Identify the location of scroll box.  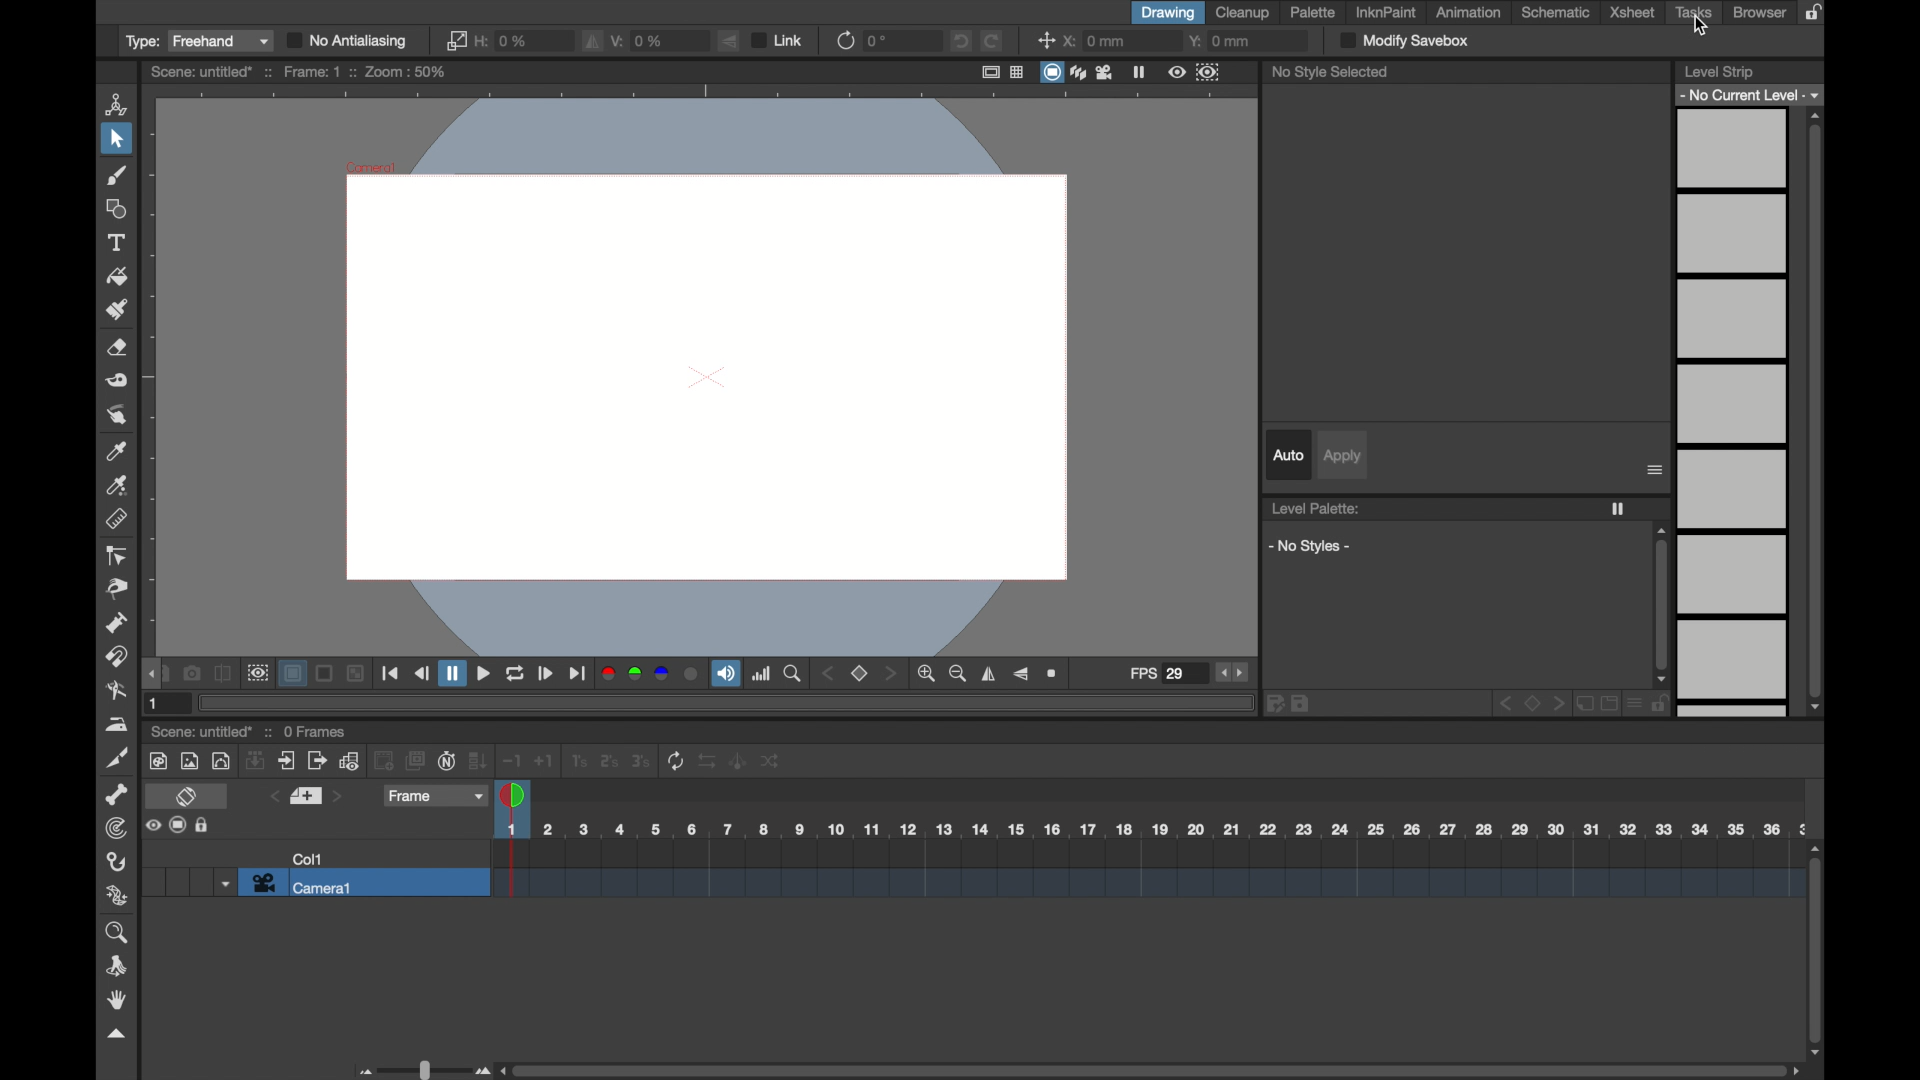
(1814, 953).